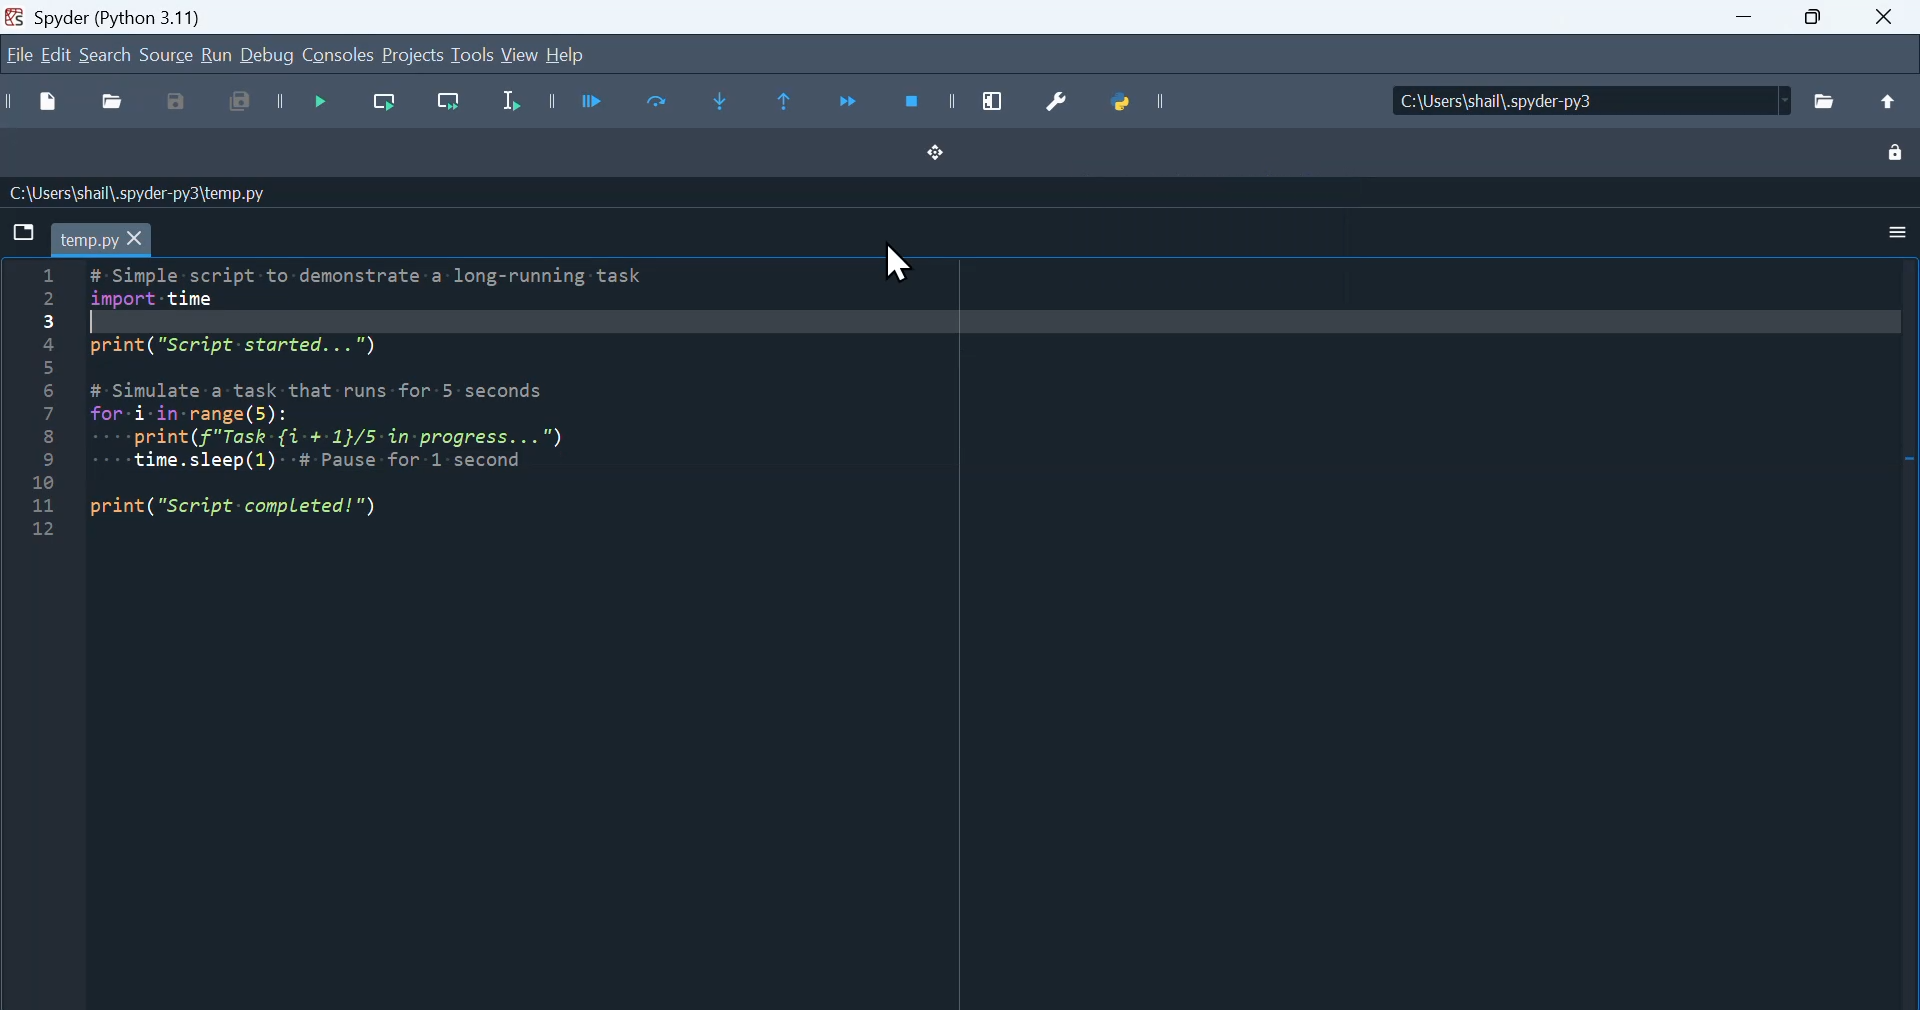 This screenshot has width=1920, height=1010. What do you see at coordinates (318, 107) in the screenshot?
I see `Debug file` at bounding box center [318, 107].